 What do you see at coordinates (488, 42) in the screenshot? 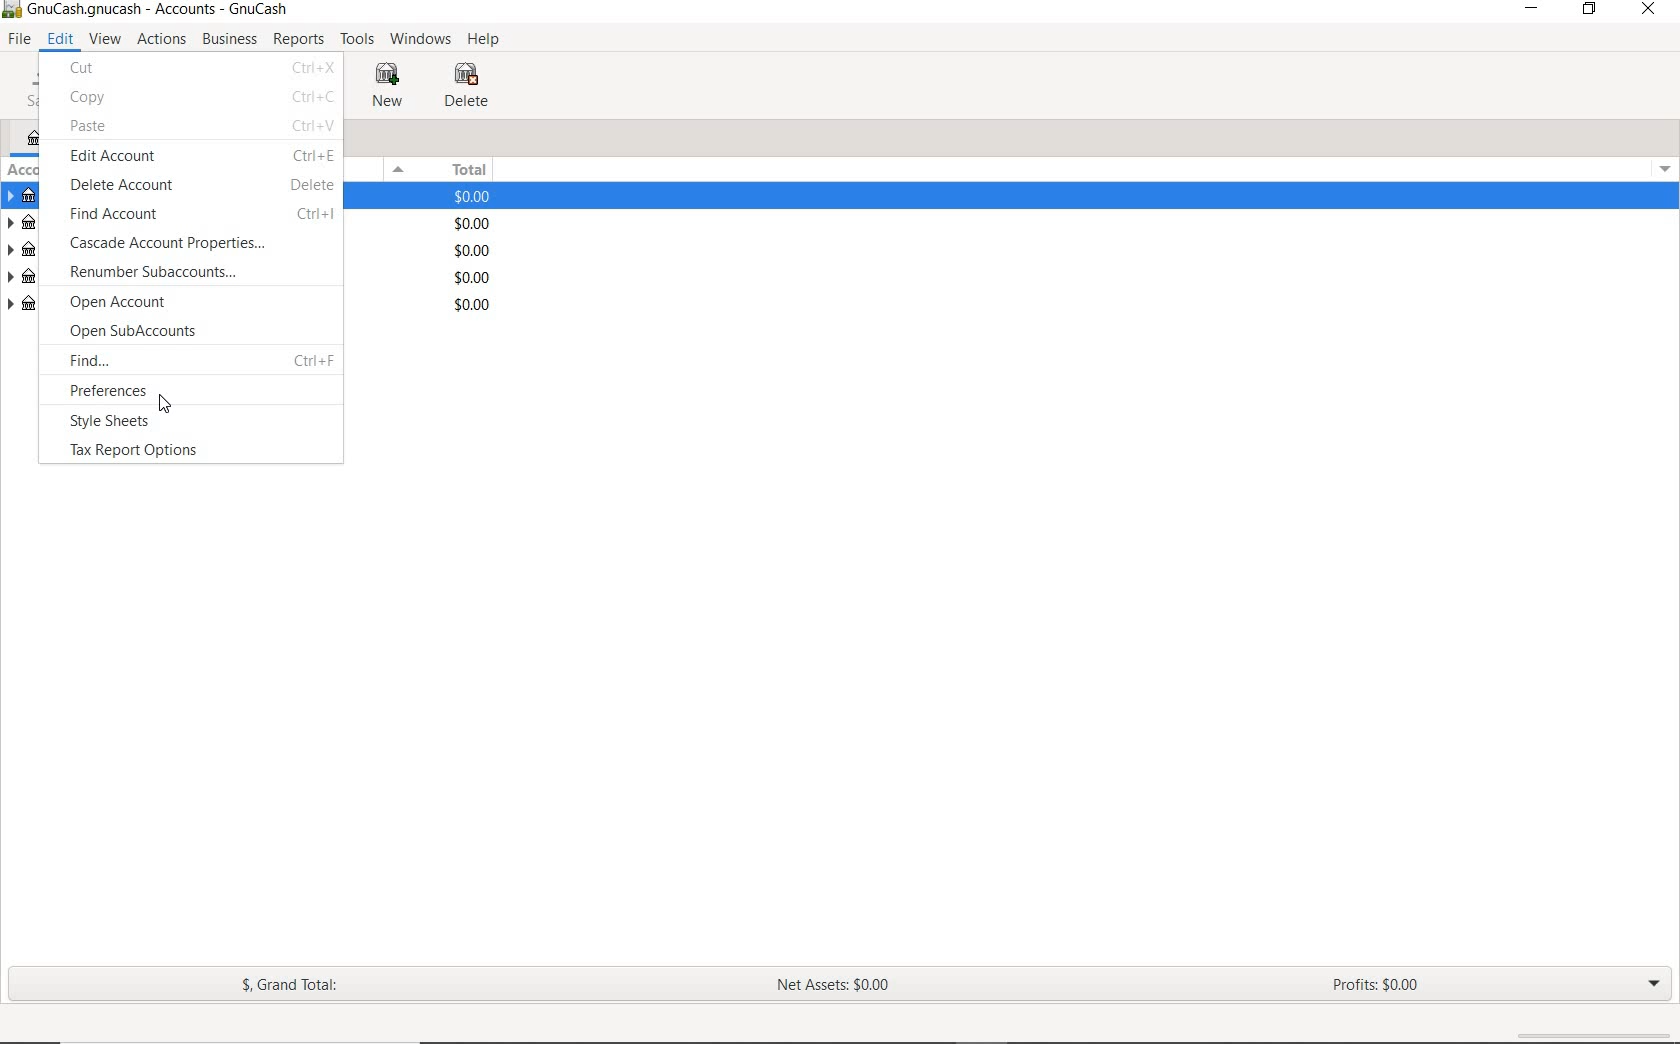
I see `HELP` at bounding box center [488, 42].